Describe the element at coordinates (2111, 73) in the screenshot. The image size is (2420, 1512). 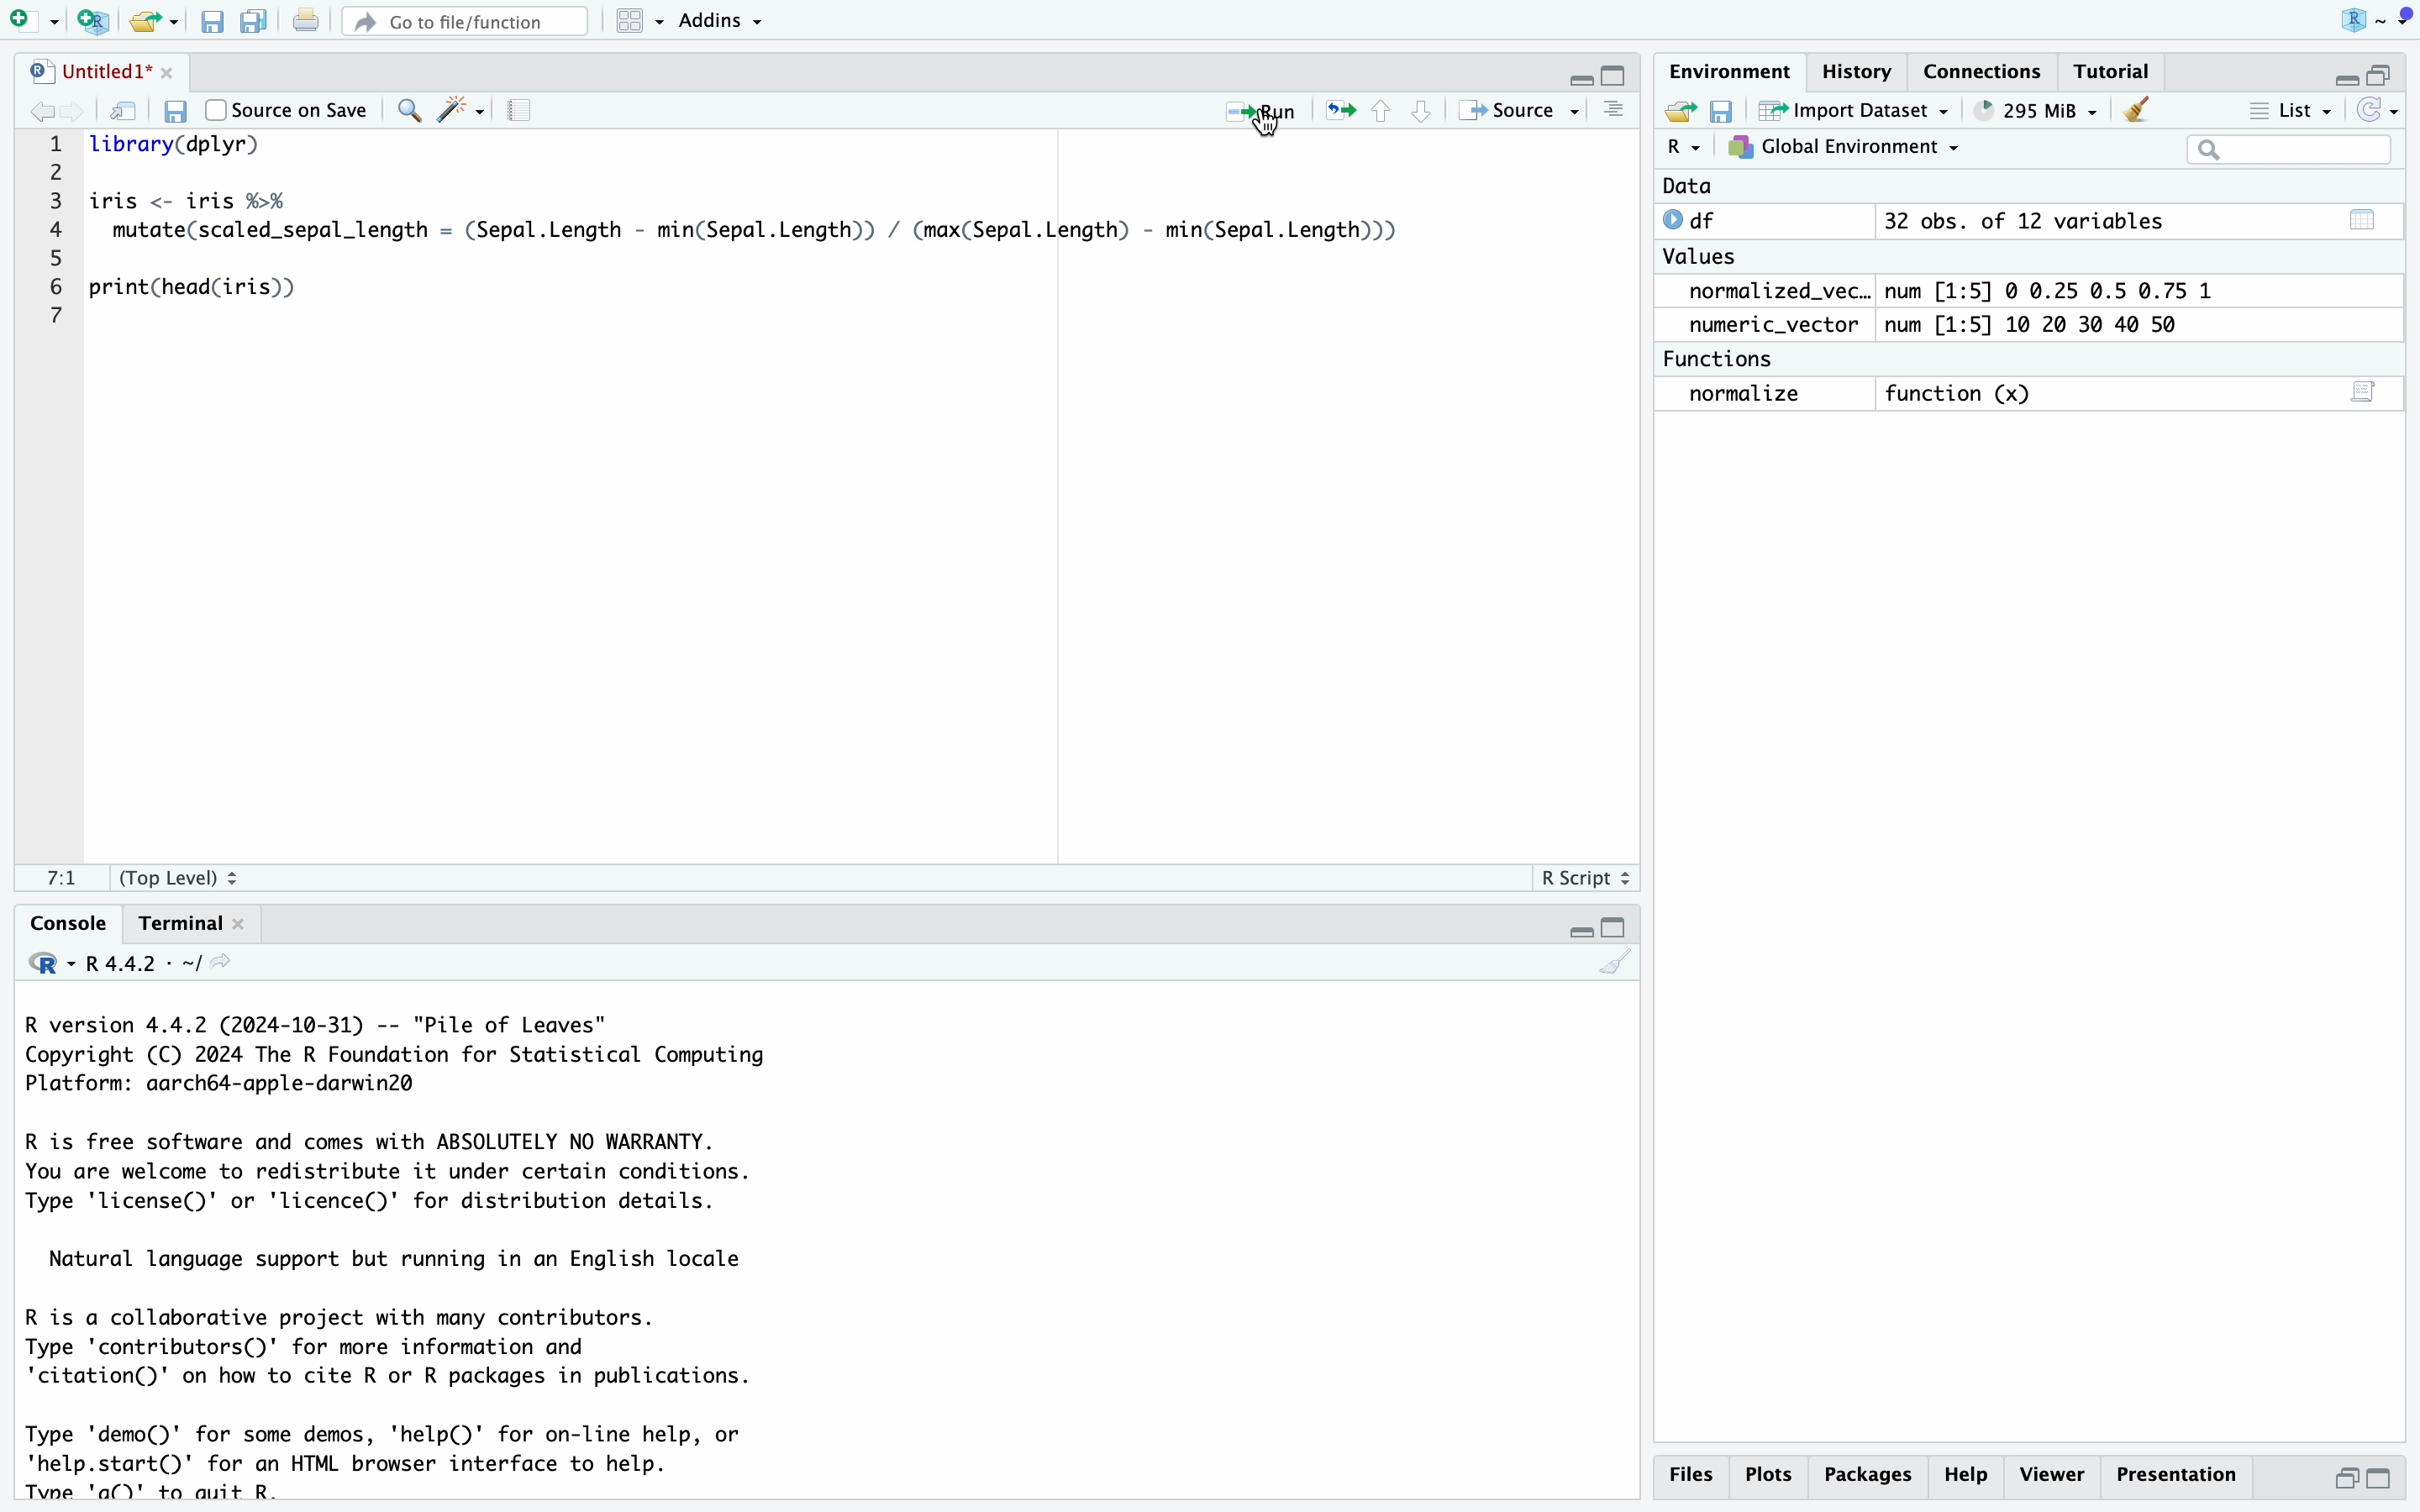
I see `Tutorial` at that location.